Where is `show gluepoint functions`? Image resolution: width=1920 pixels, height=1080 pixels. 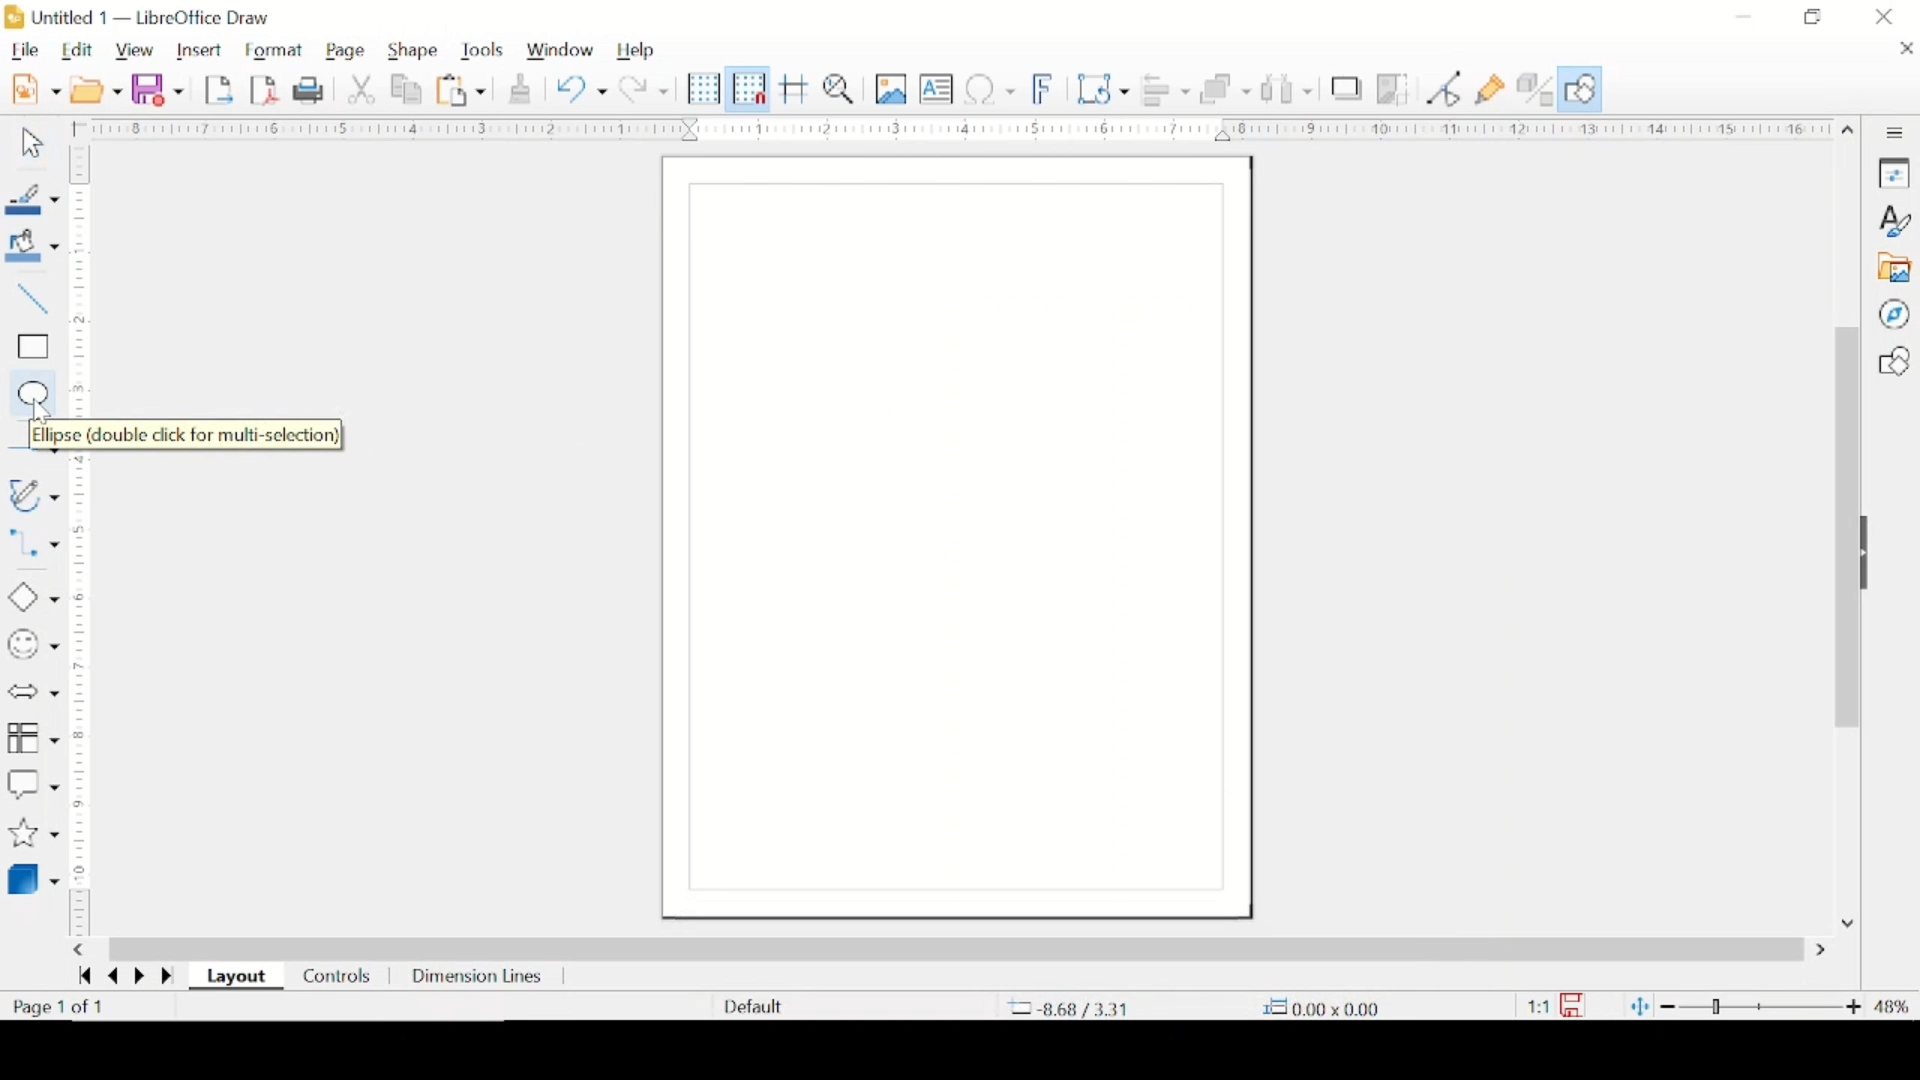
show gluepoint functions is located at coordinates (1491, 89).